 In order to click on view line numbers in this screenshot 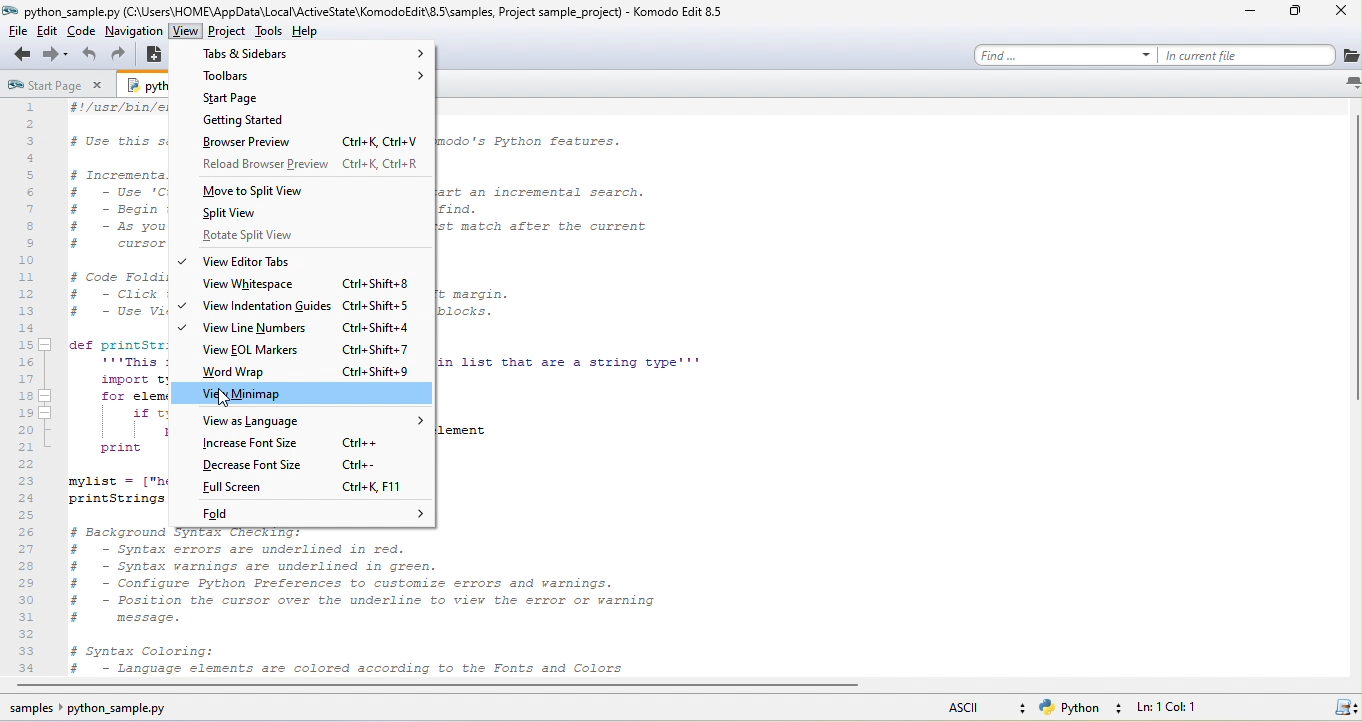, I will do `click(301, 326)`.